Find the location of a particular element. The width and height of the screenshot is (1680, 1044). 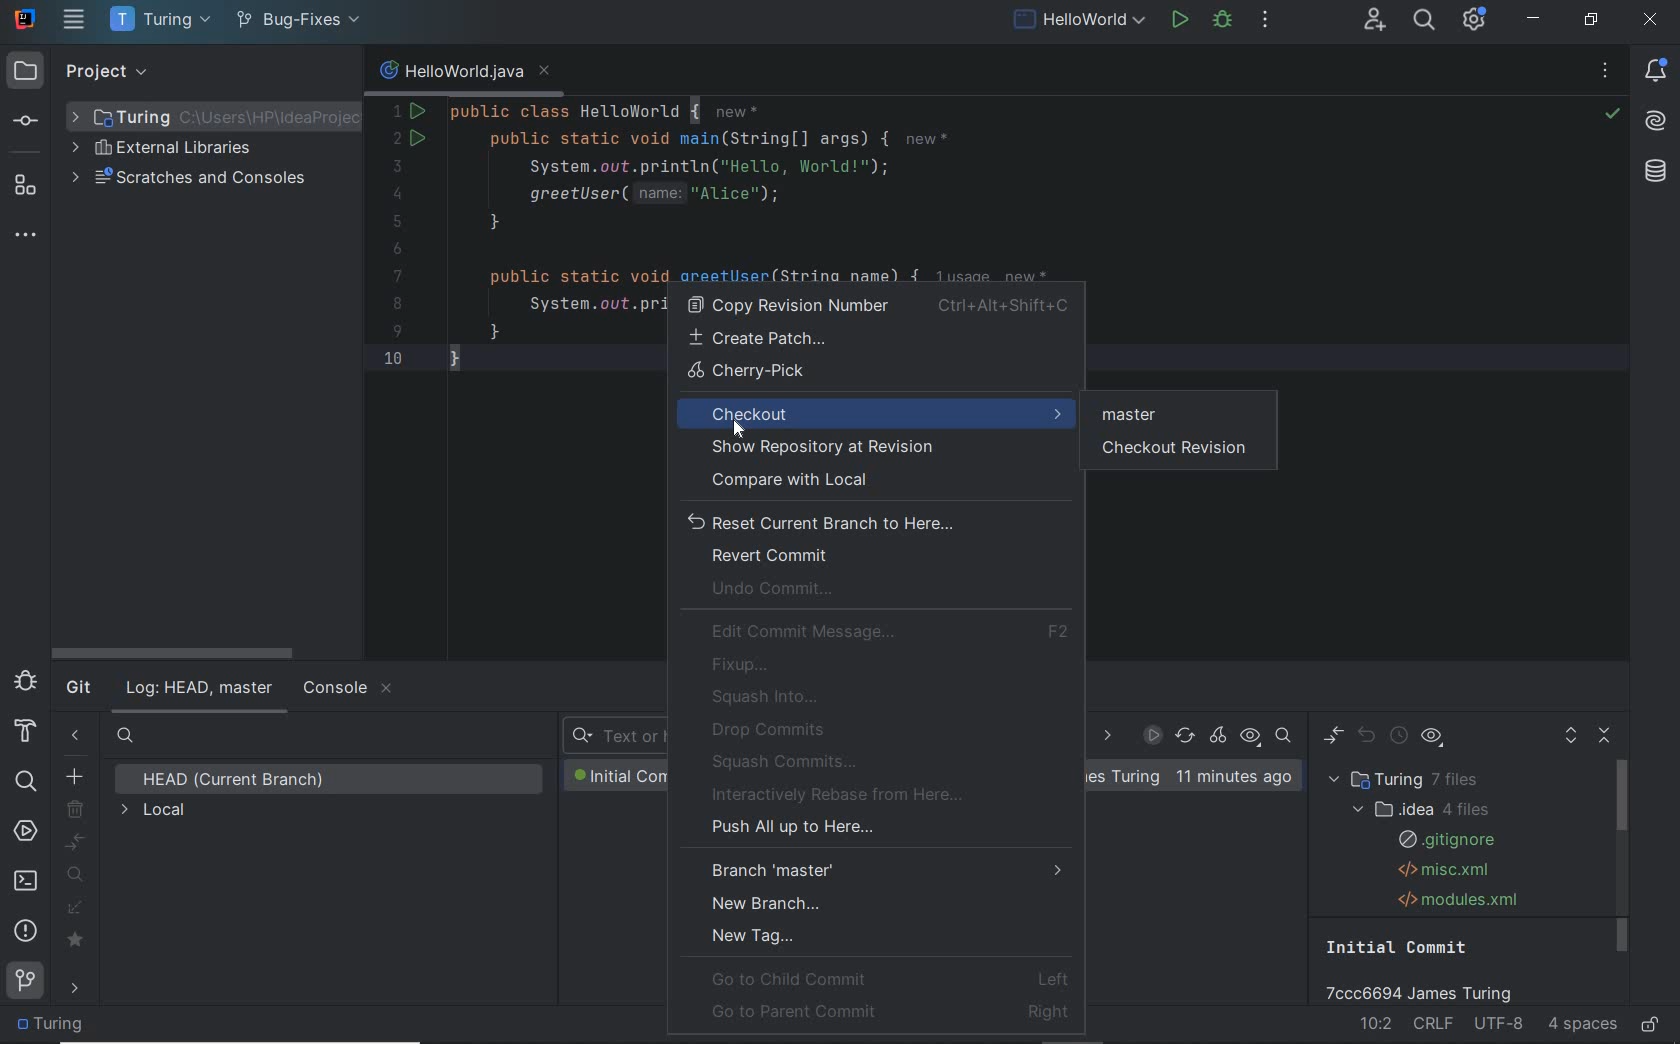

4 is located at coordinates (397, 194).